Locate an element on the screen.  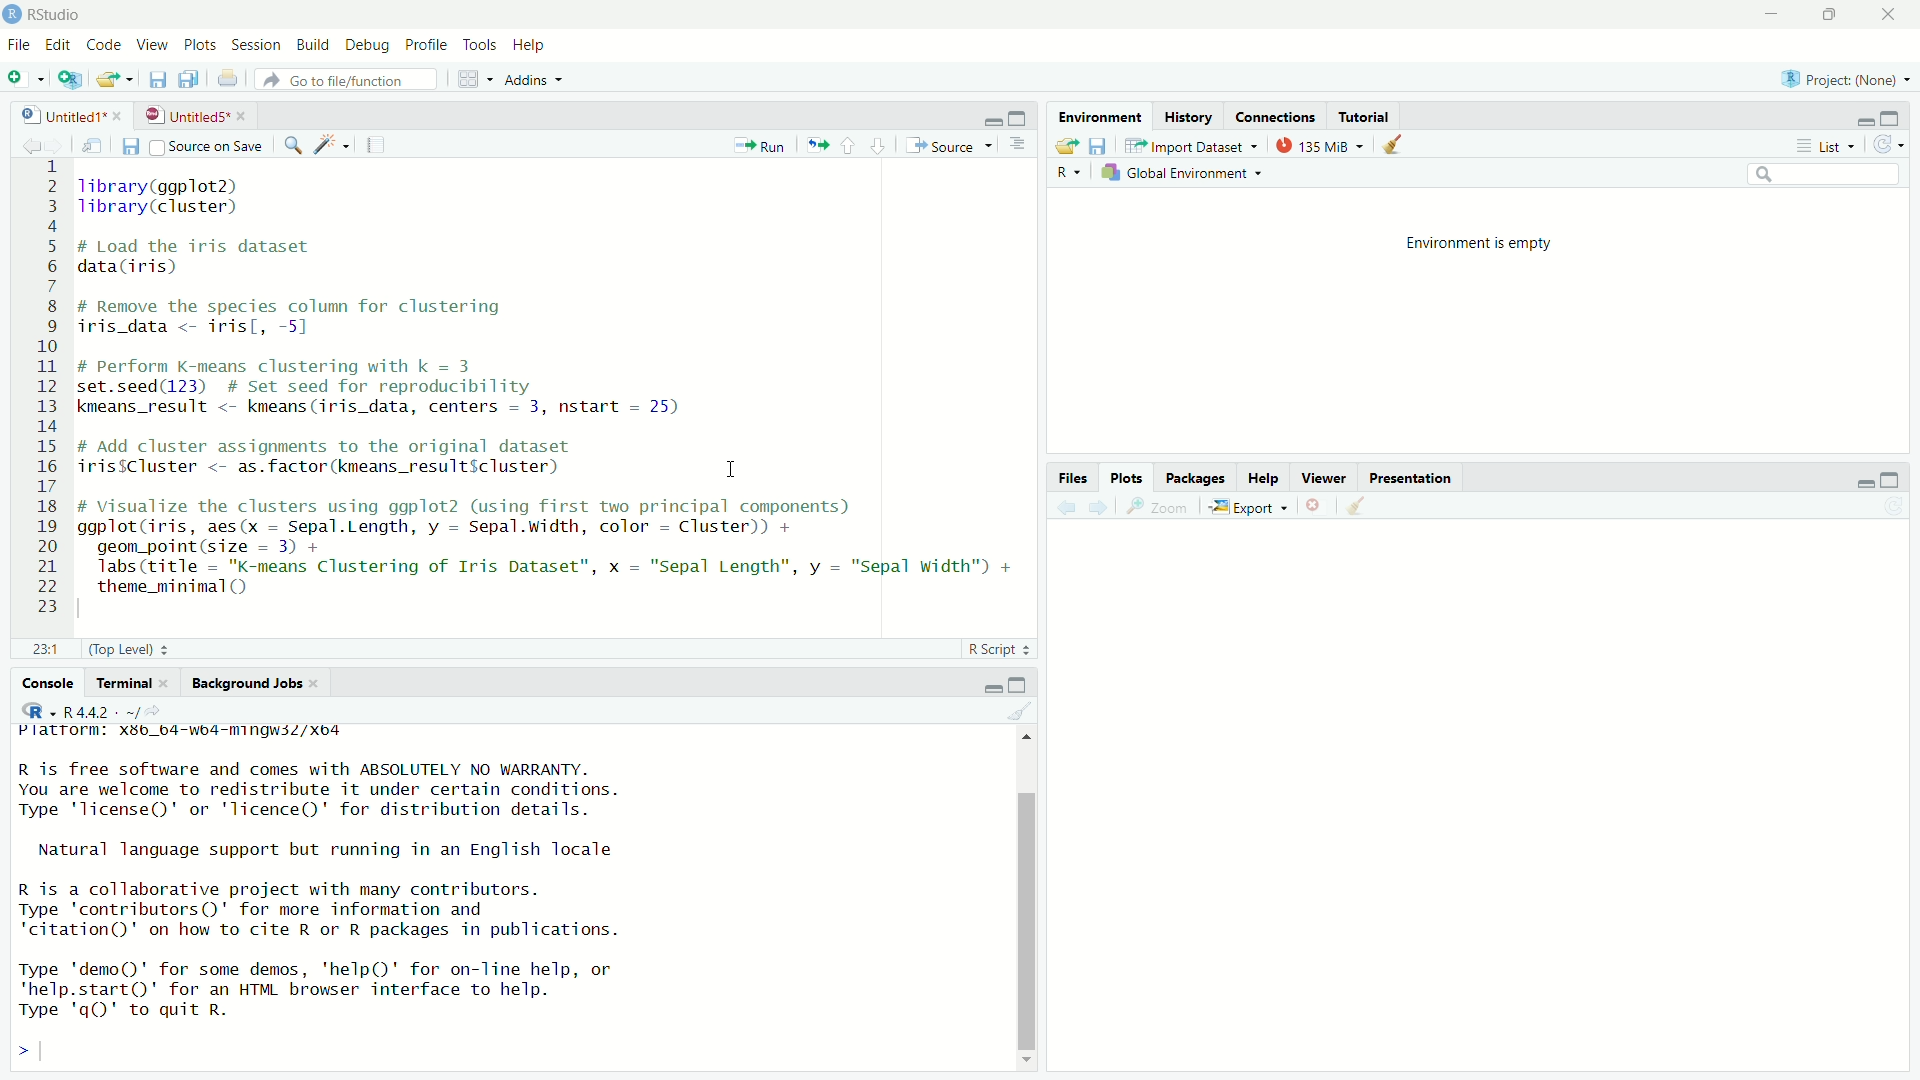
maximize is located at coordinates (1826, 15).